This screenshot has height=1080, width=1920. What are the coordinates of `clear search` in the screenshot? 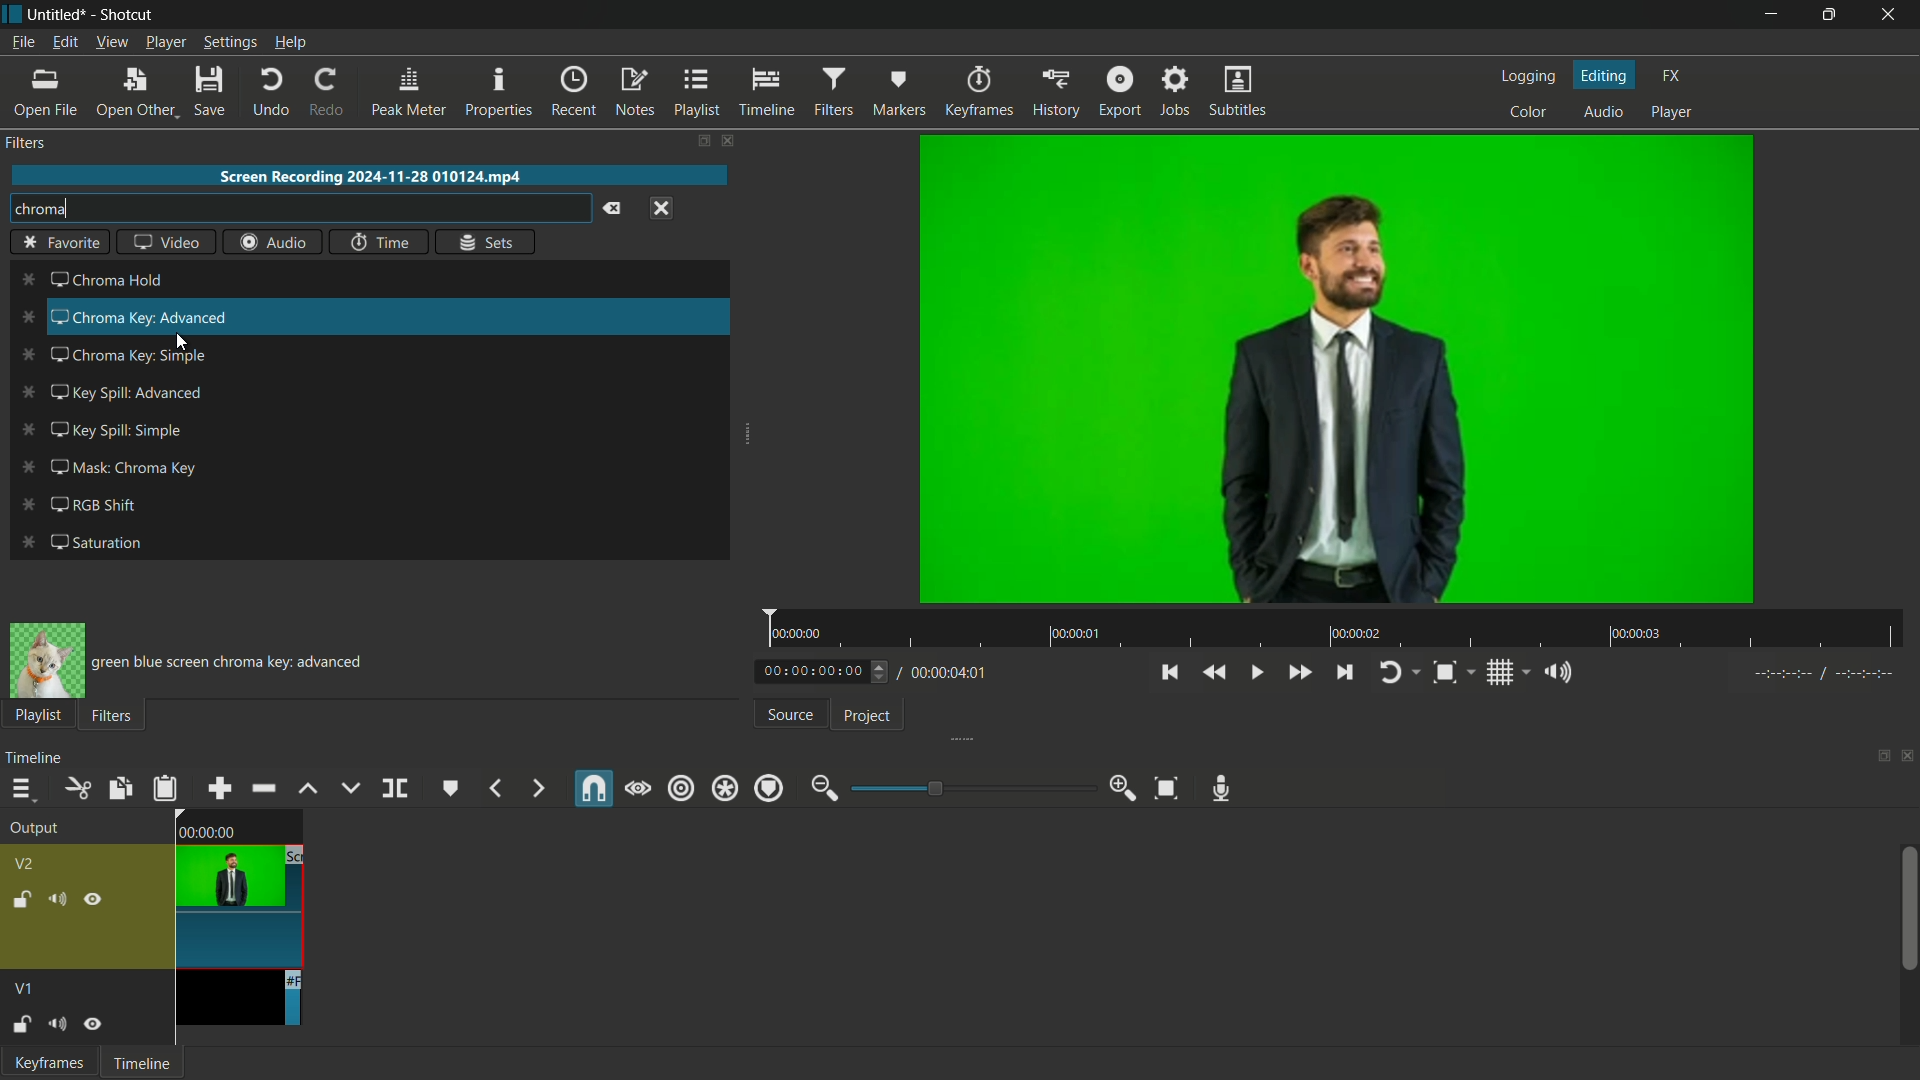 It's located at (611, 209).